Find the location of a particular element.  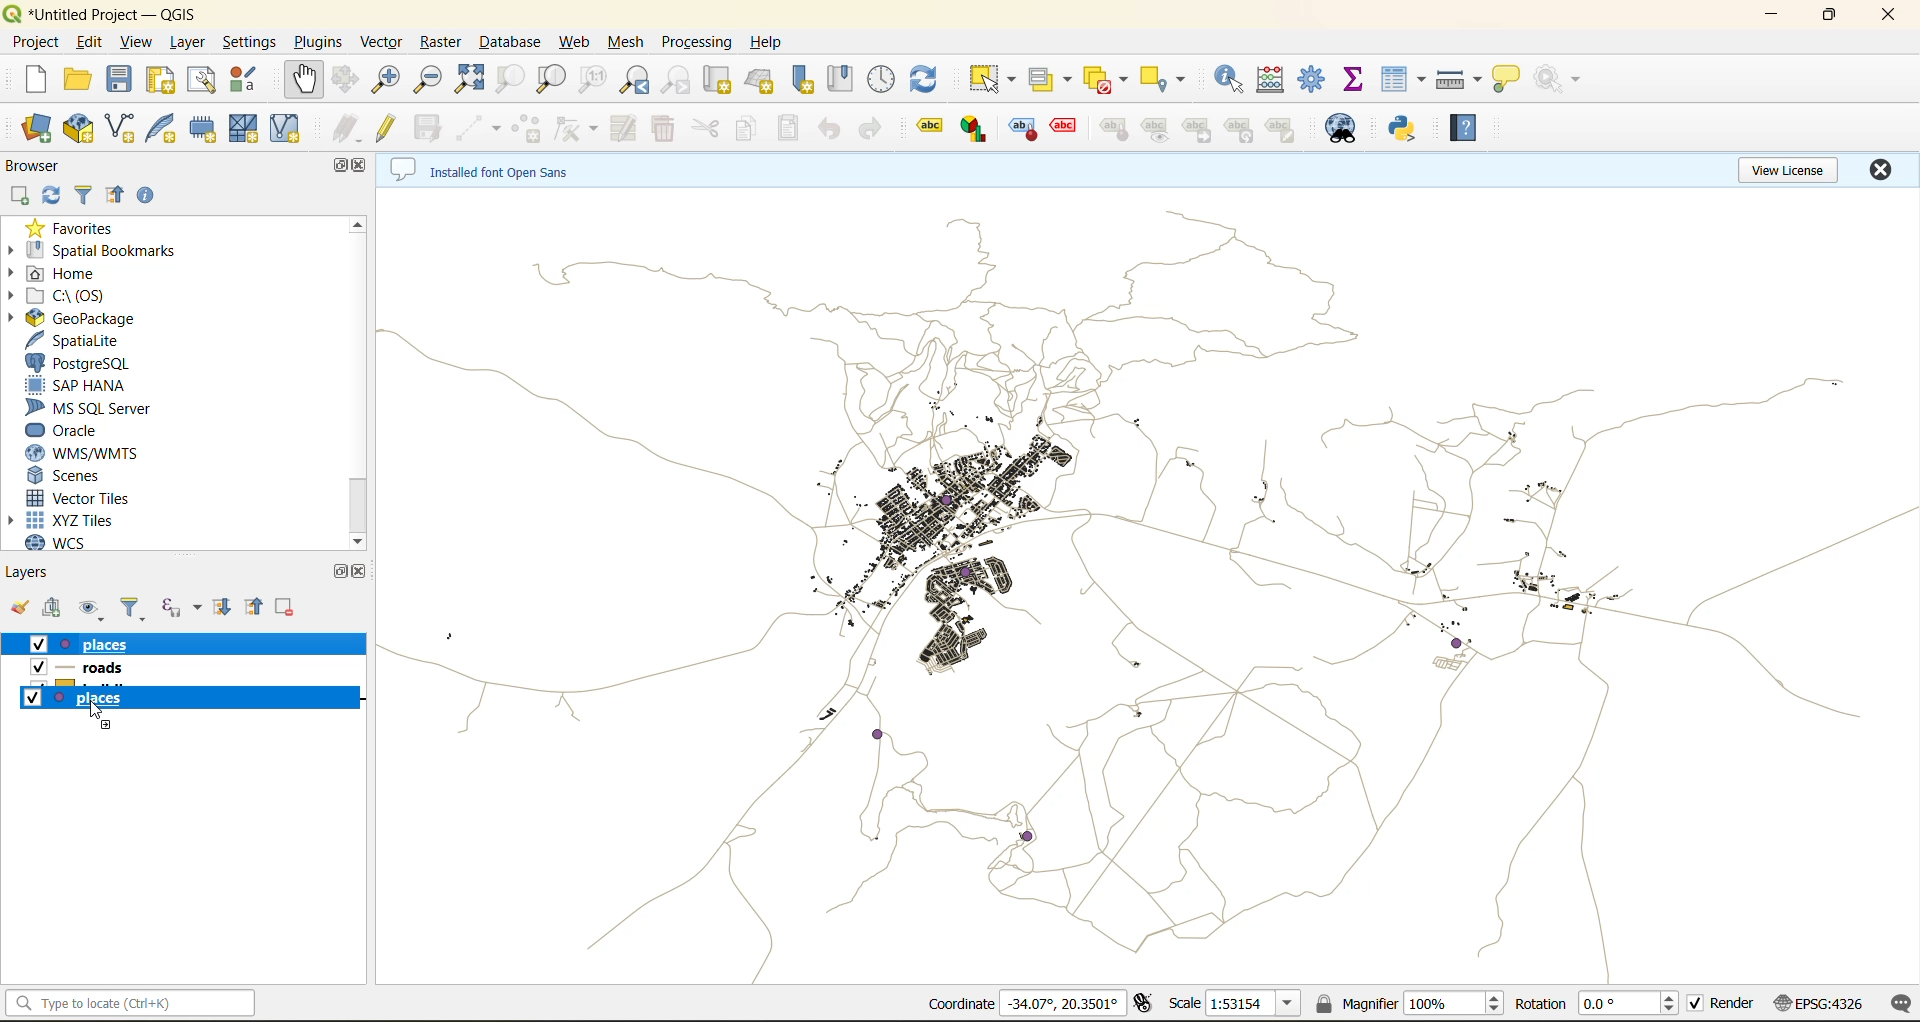

copy is located at coordinates (754, 128).